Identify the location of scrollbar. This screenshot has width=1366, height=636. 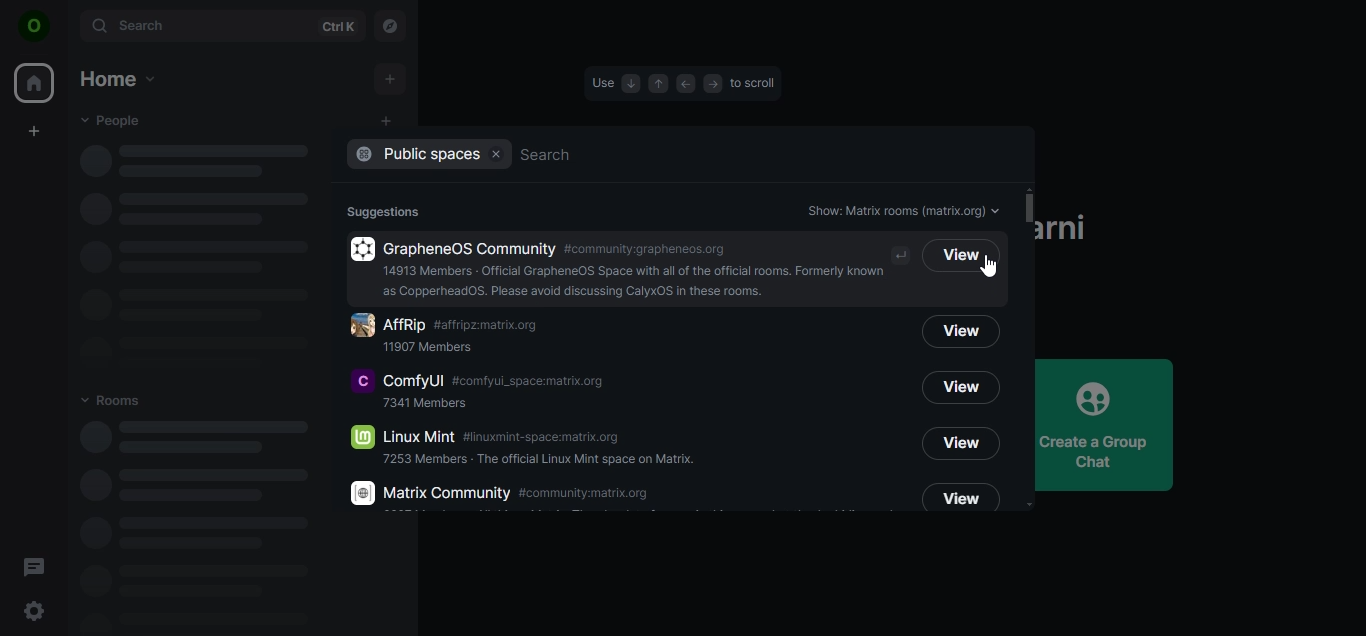
(1028, 208).